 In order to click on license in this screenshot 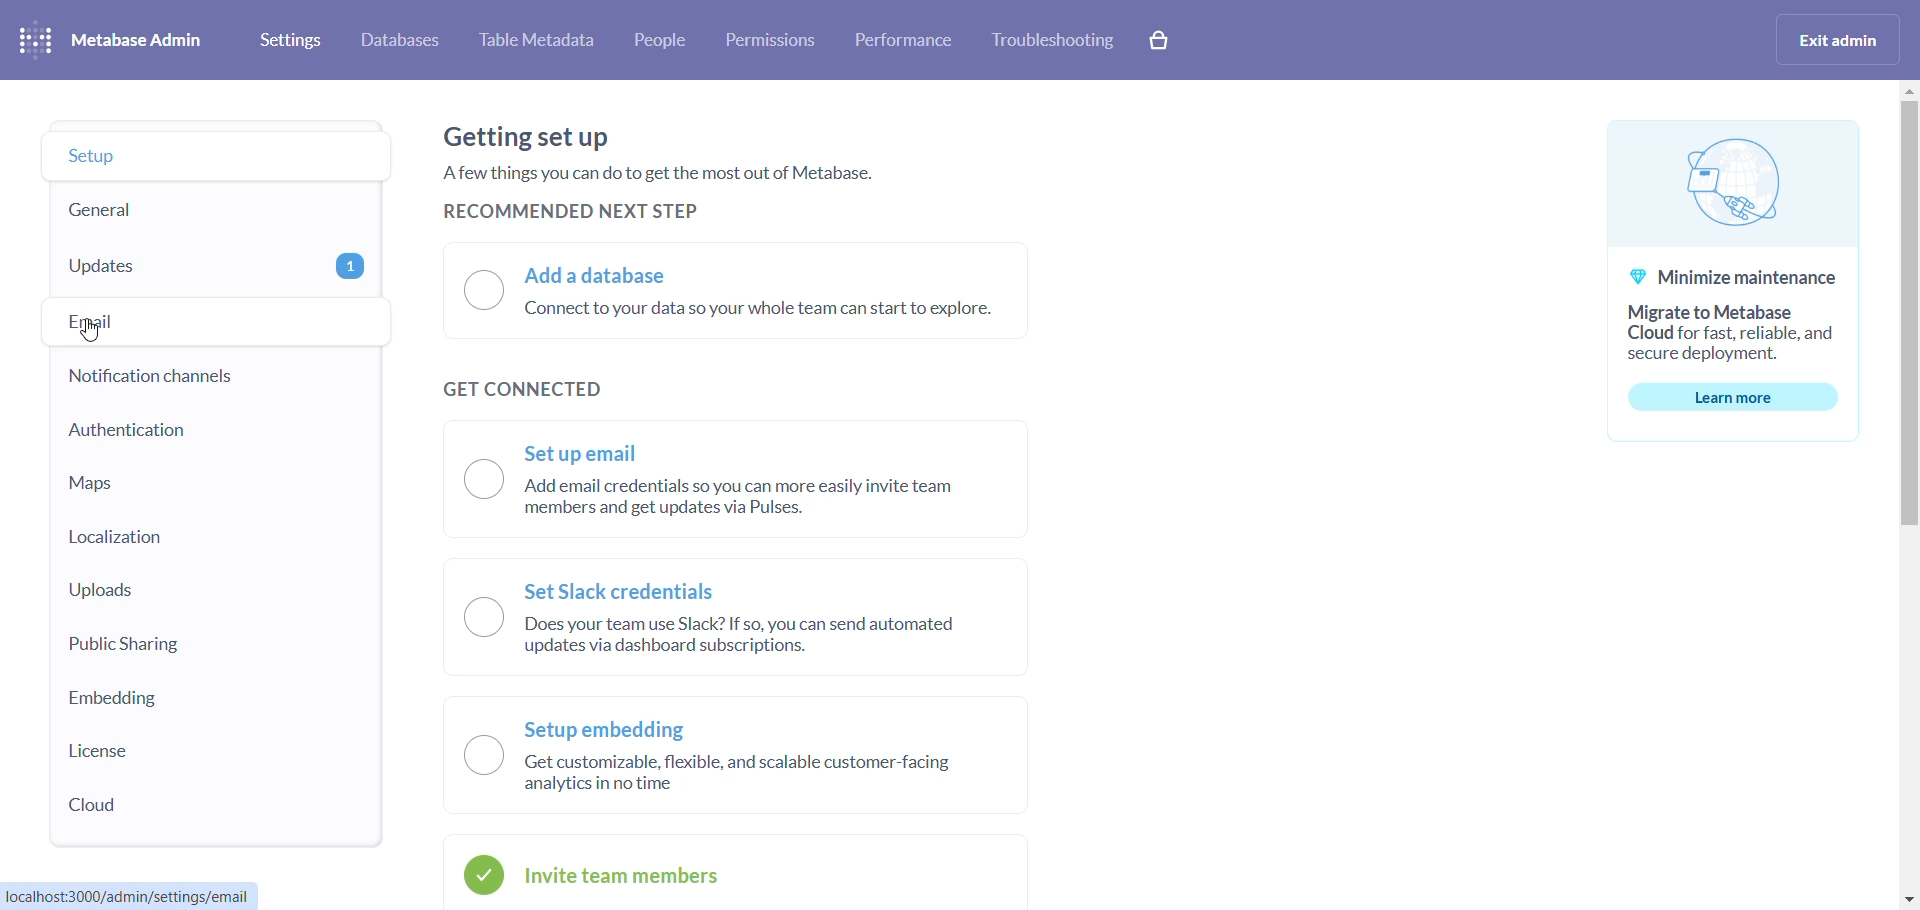, I will do `click(189, 753)`.